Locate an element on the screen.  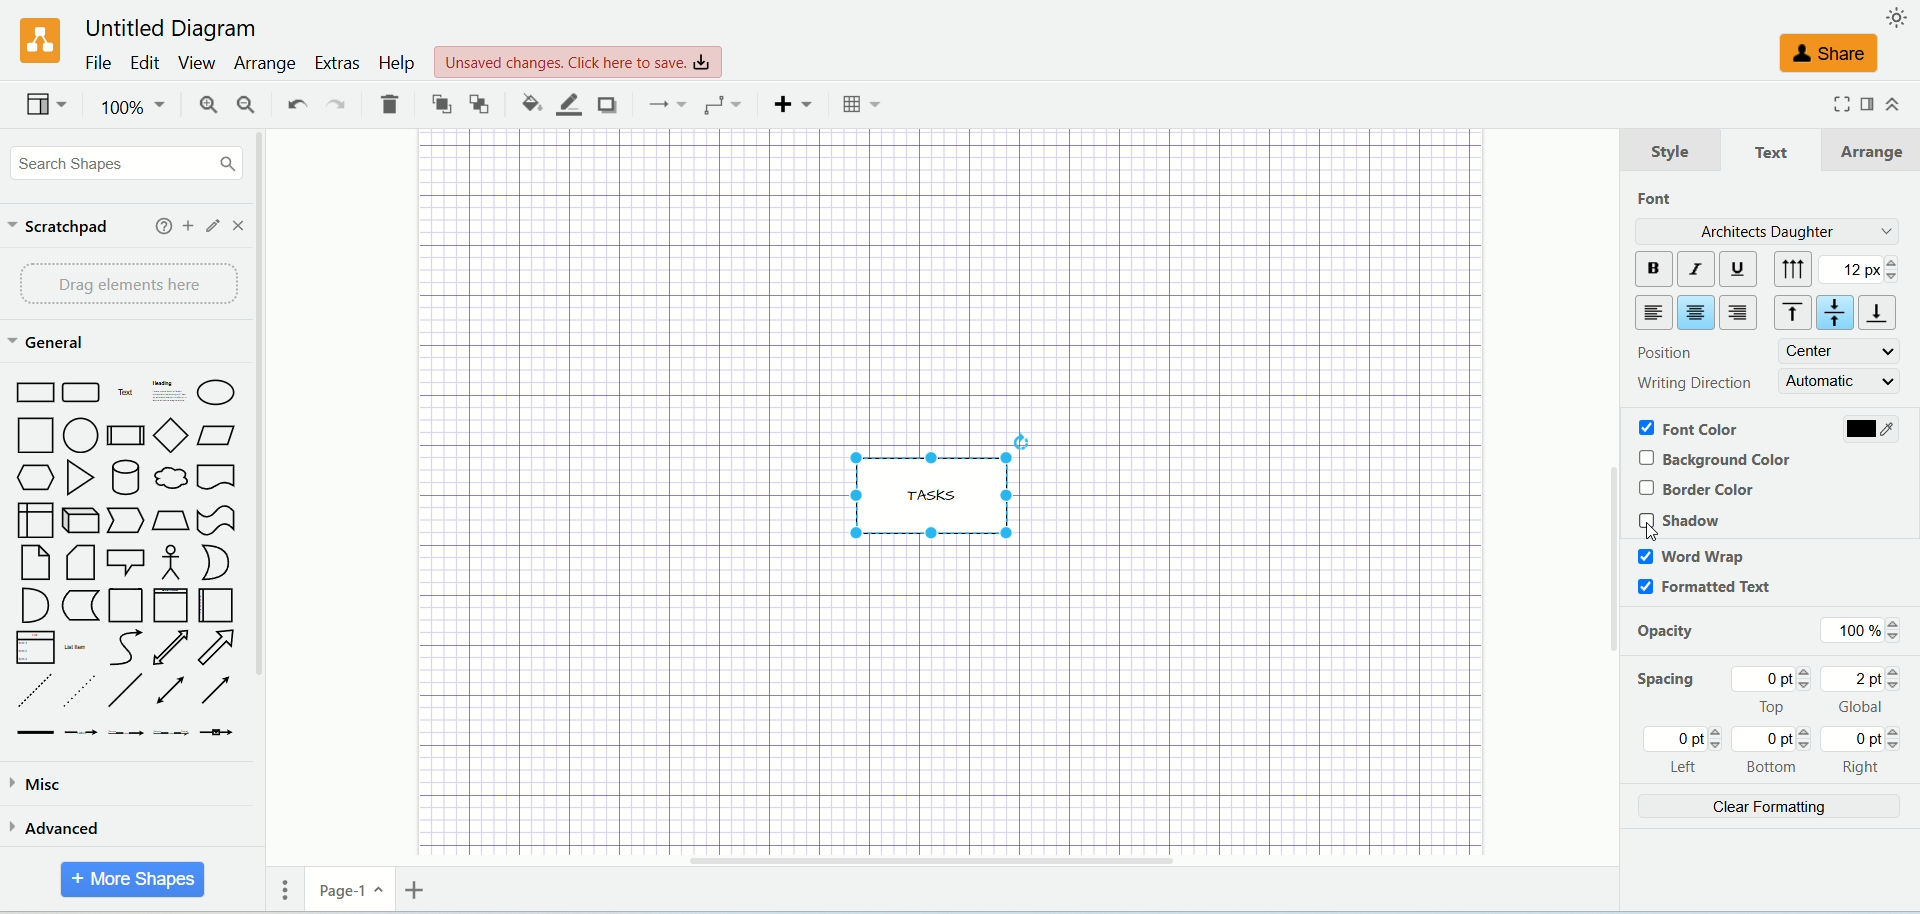
Container is located at coordinates (125, 605).